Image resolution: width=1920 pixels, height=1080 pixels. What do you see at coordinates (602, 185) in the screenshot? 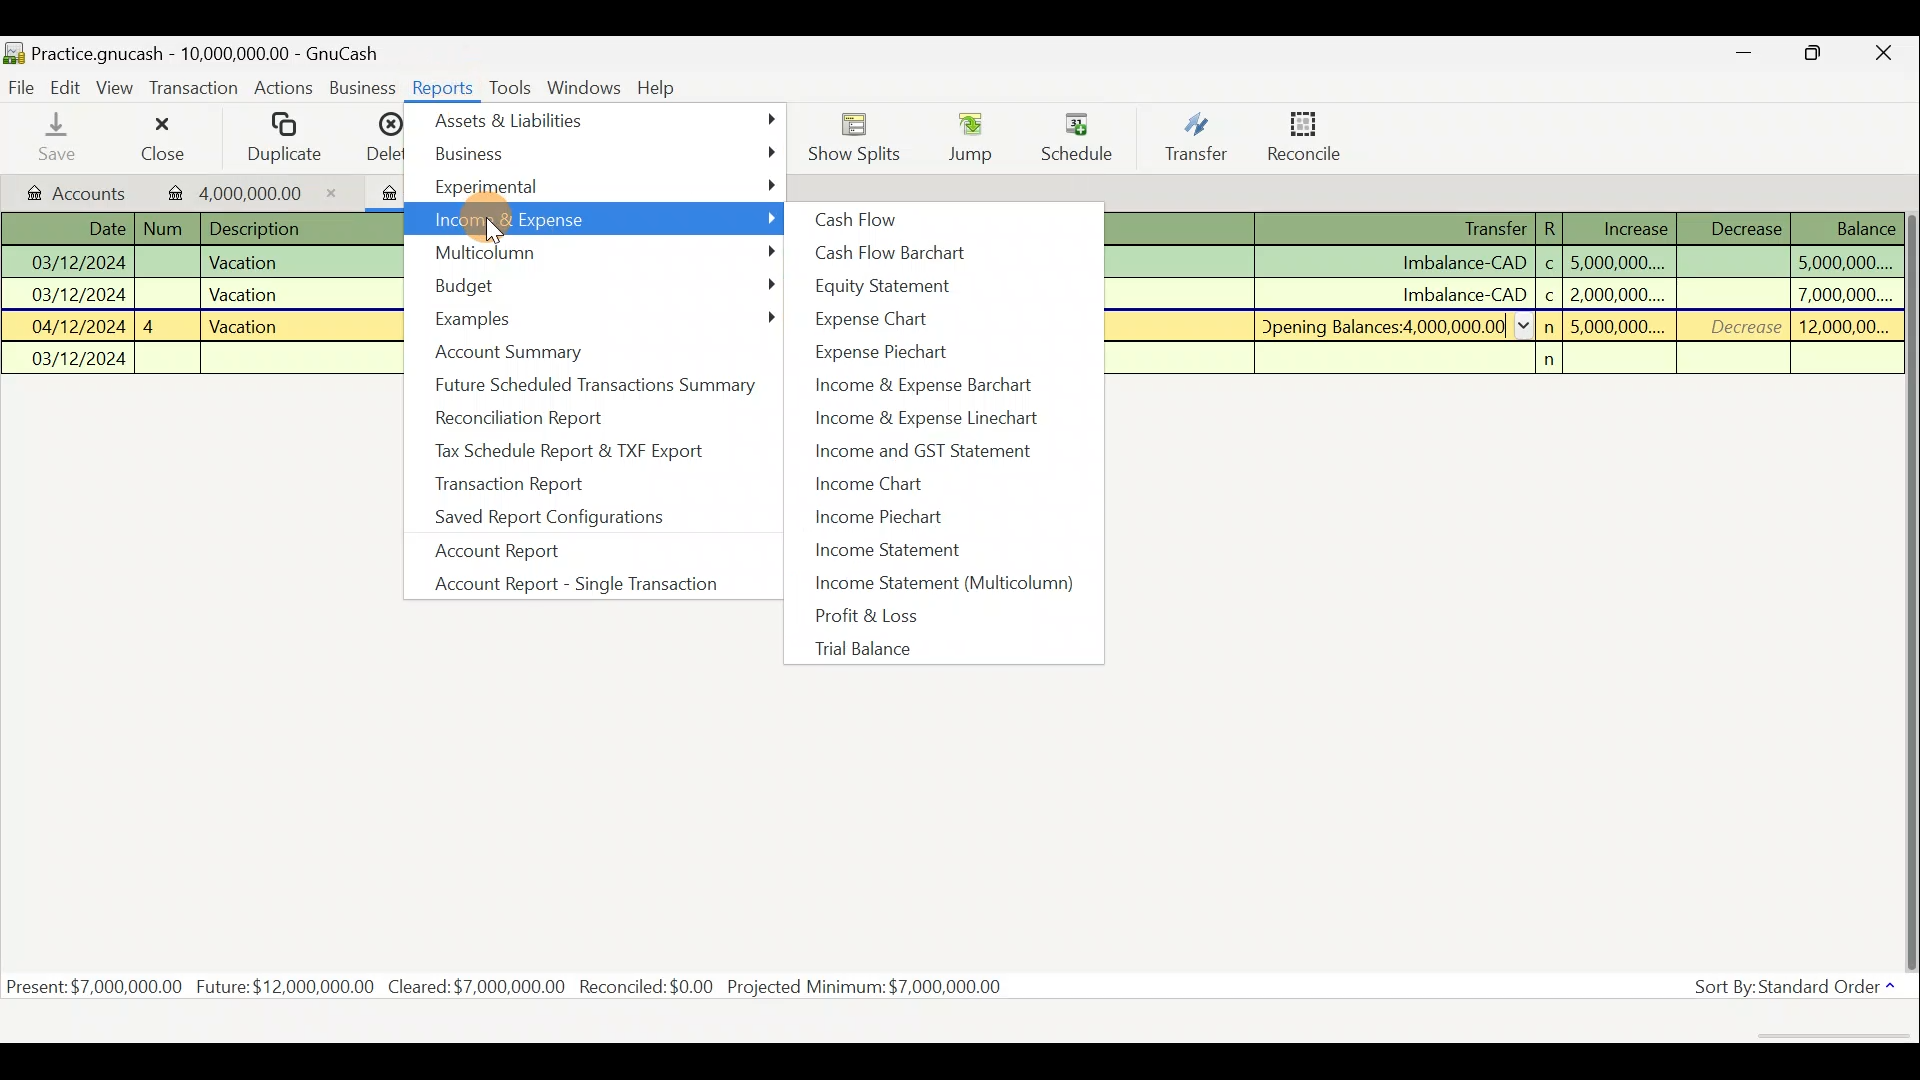
I see `Experimental` at bounding box center [602, 185].